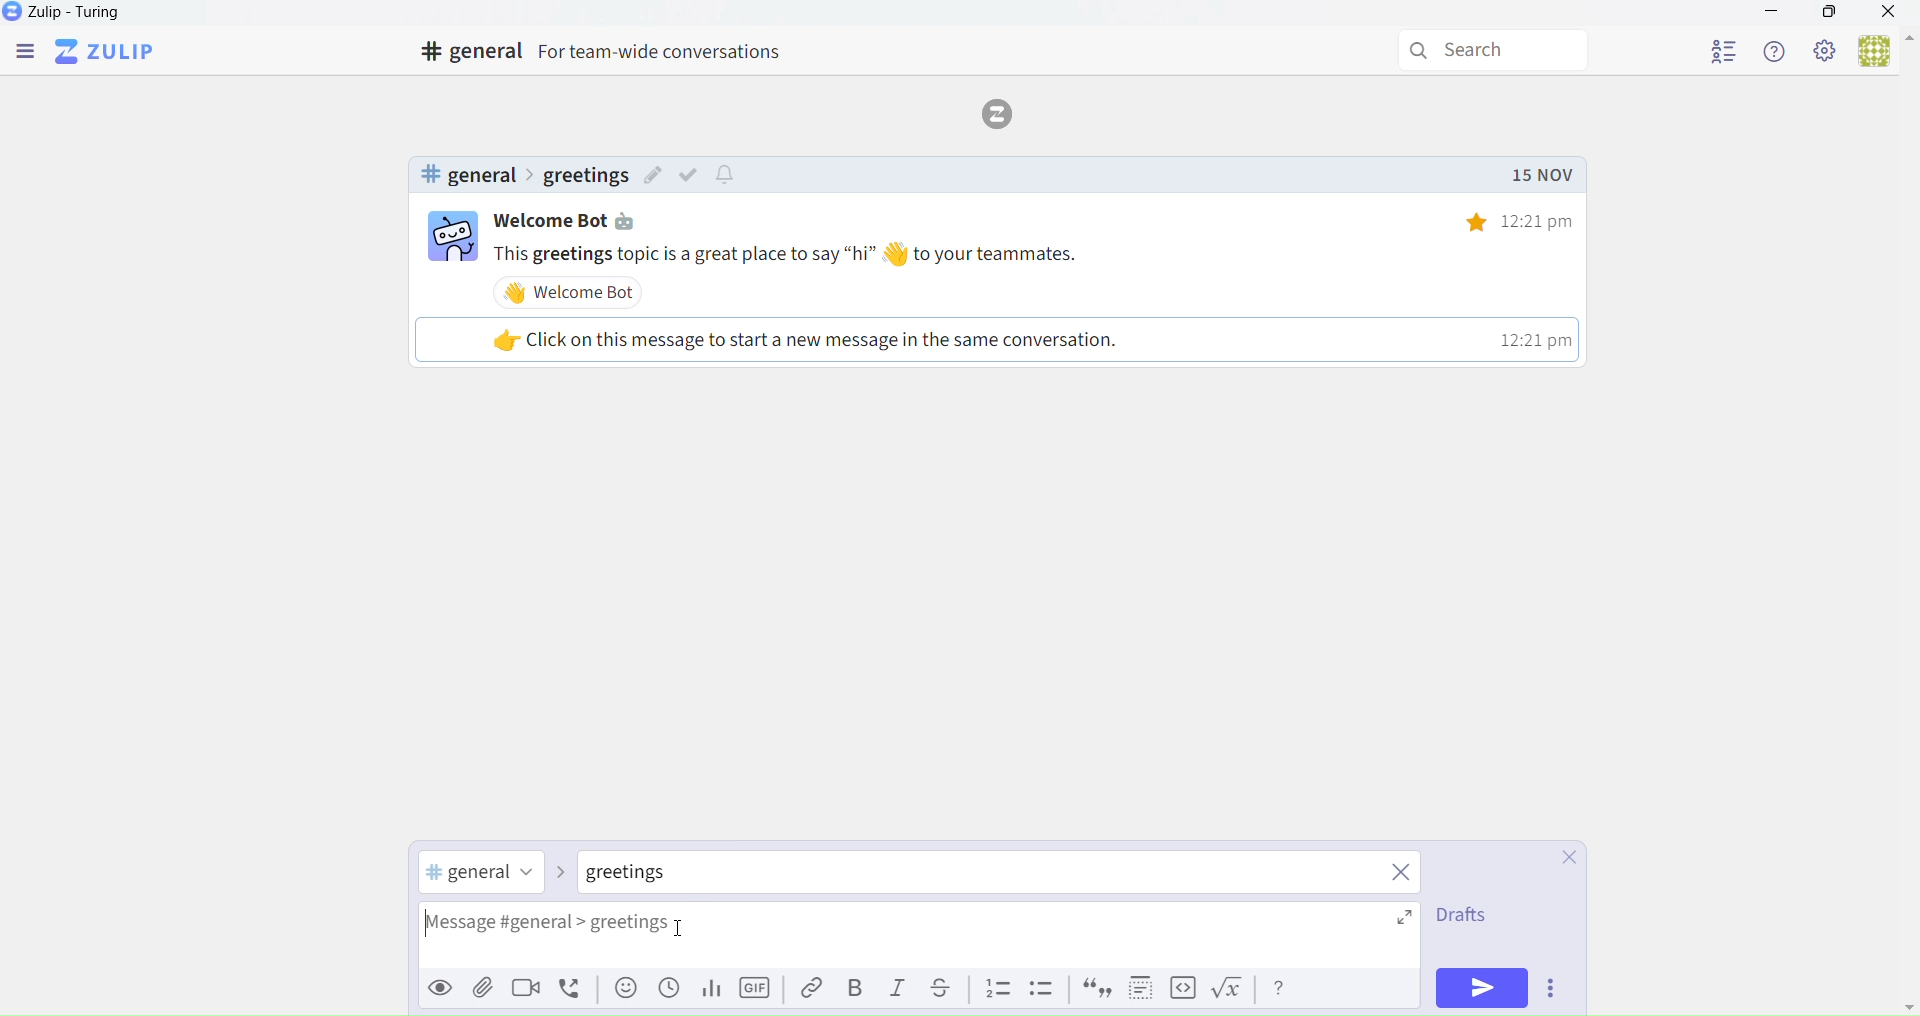  What do you see at coordinates (23, 53) in the screenshot?
I see `Menu Bar` at bounding box center [23, 53].